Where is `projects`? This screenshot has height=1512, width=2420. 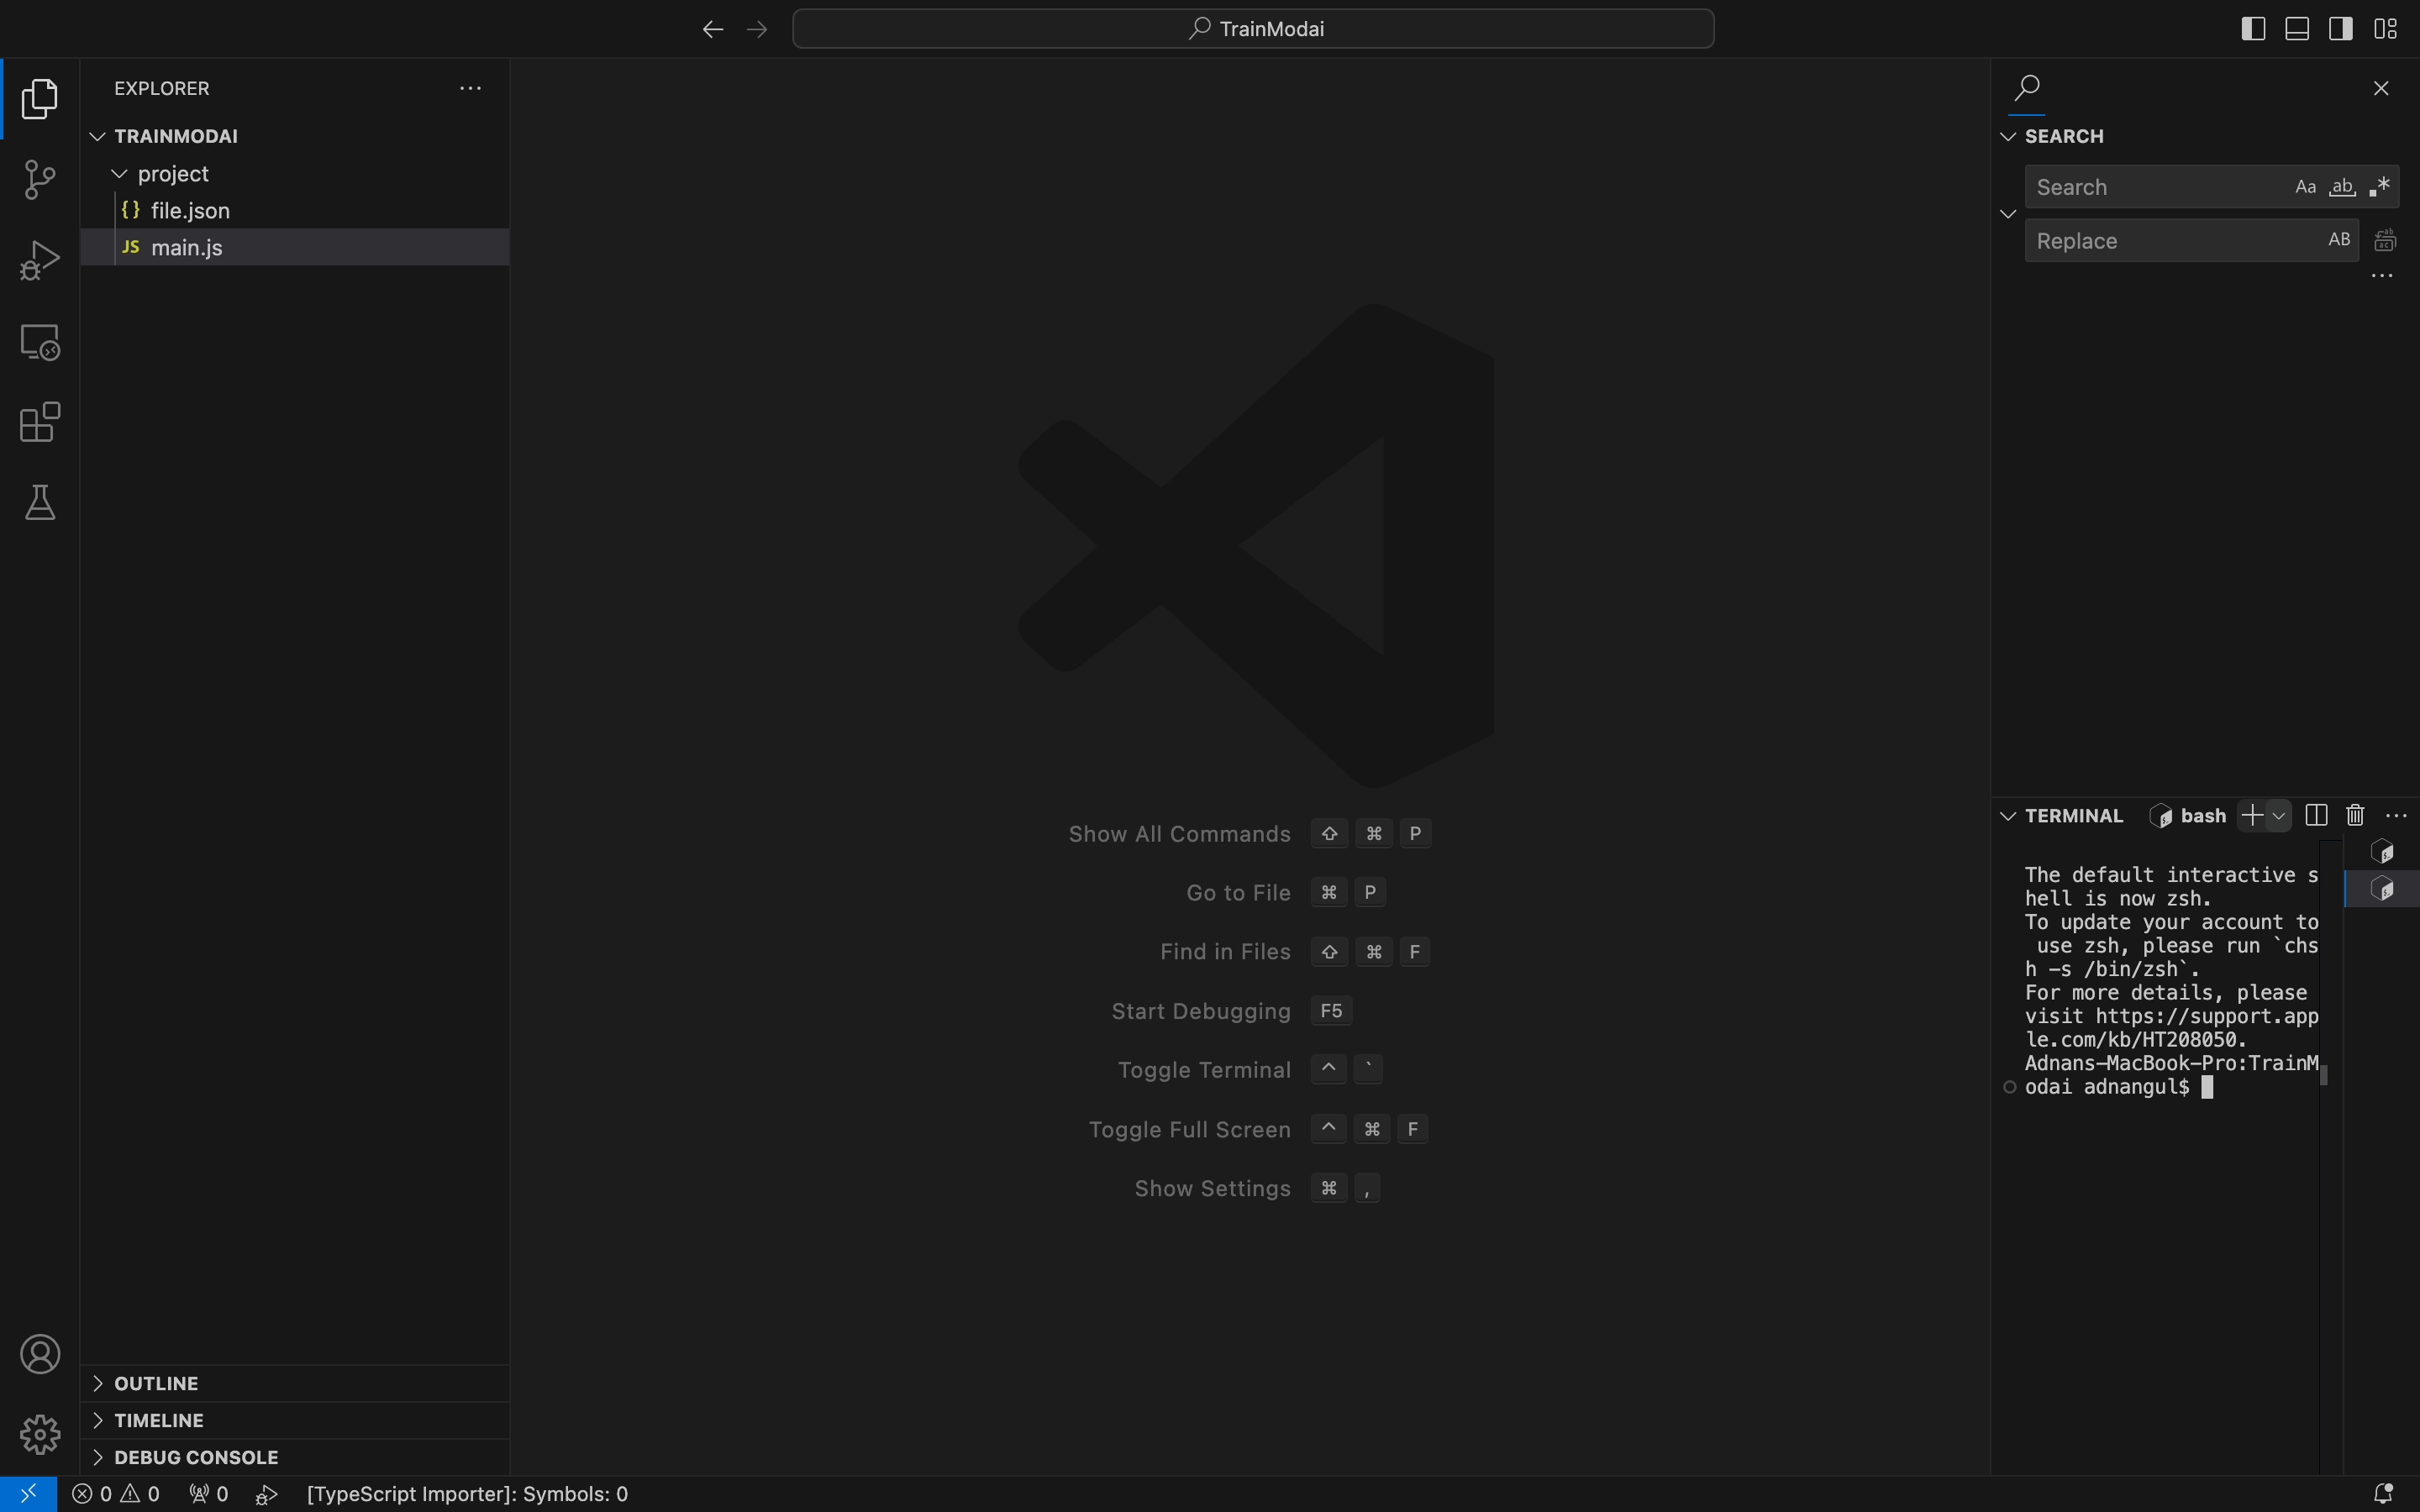
projects is located at coordinates (191, 174).